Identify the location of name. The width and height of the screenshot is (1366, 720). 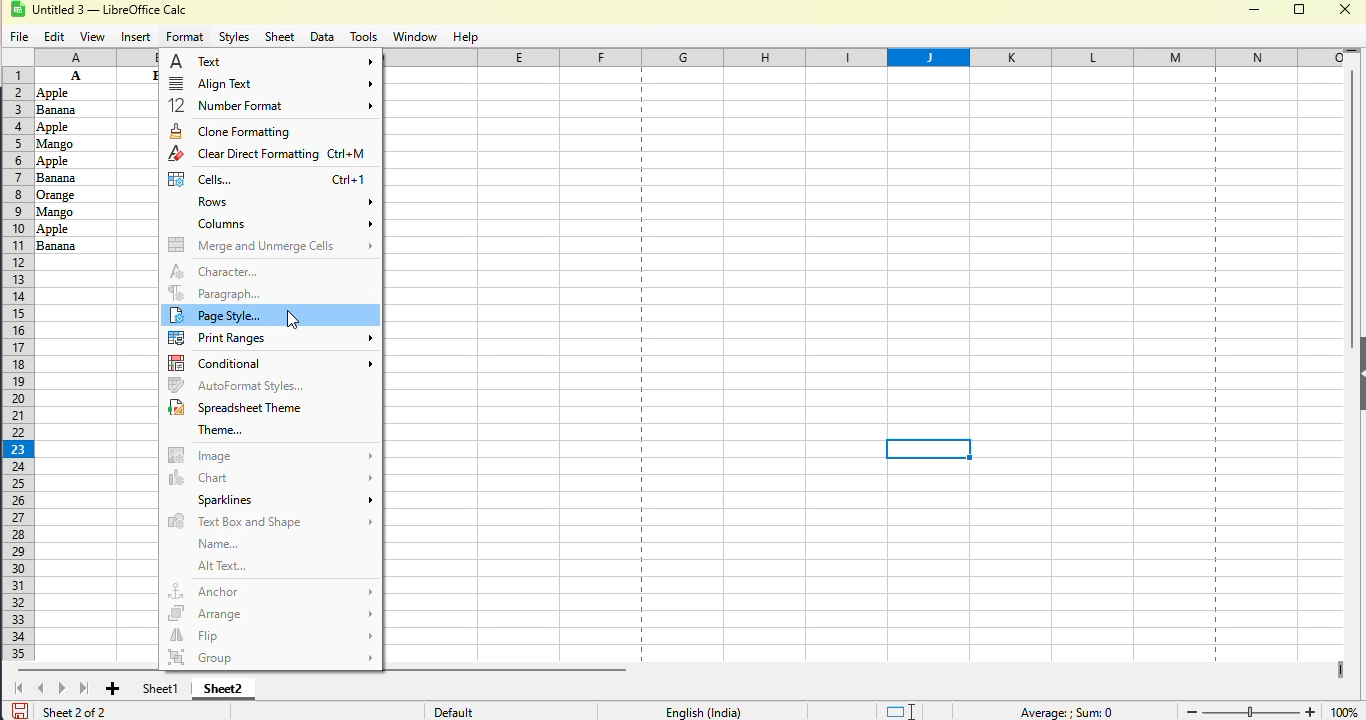
(220, 544).